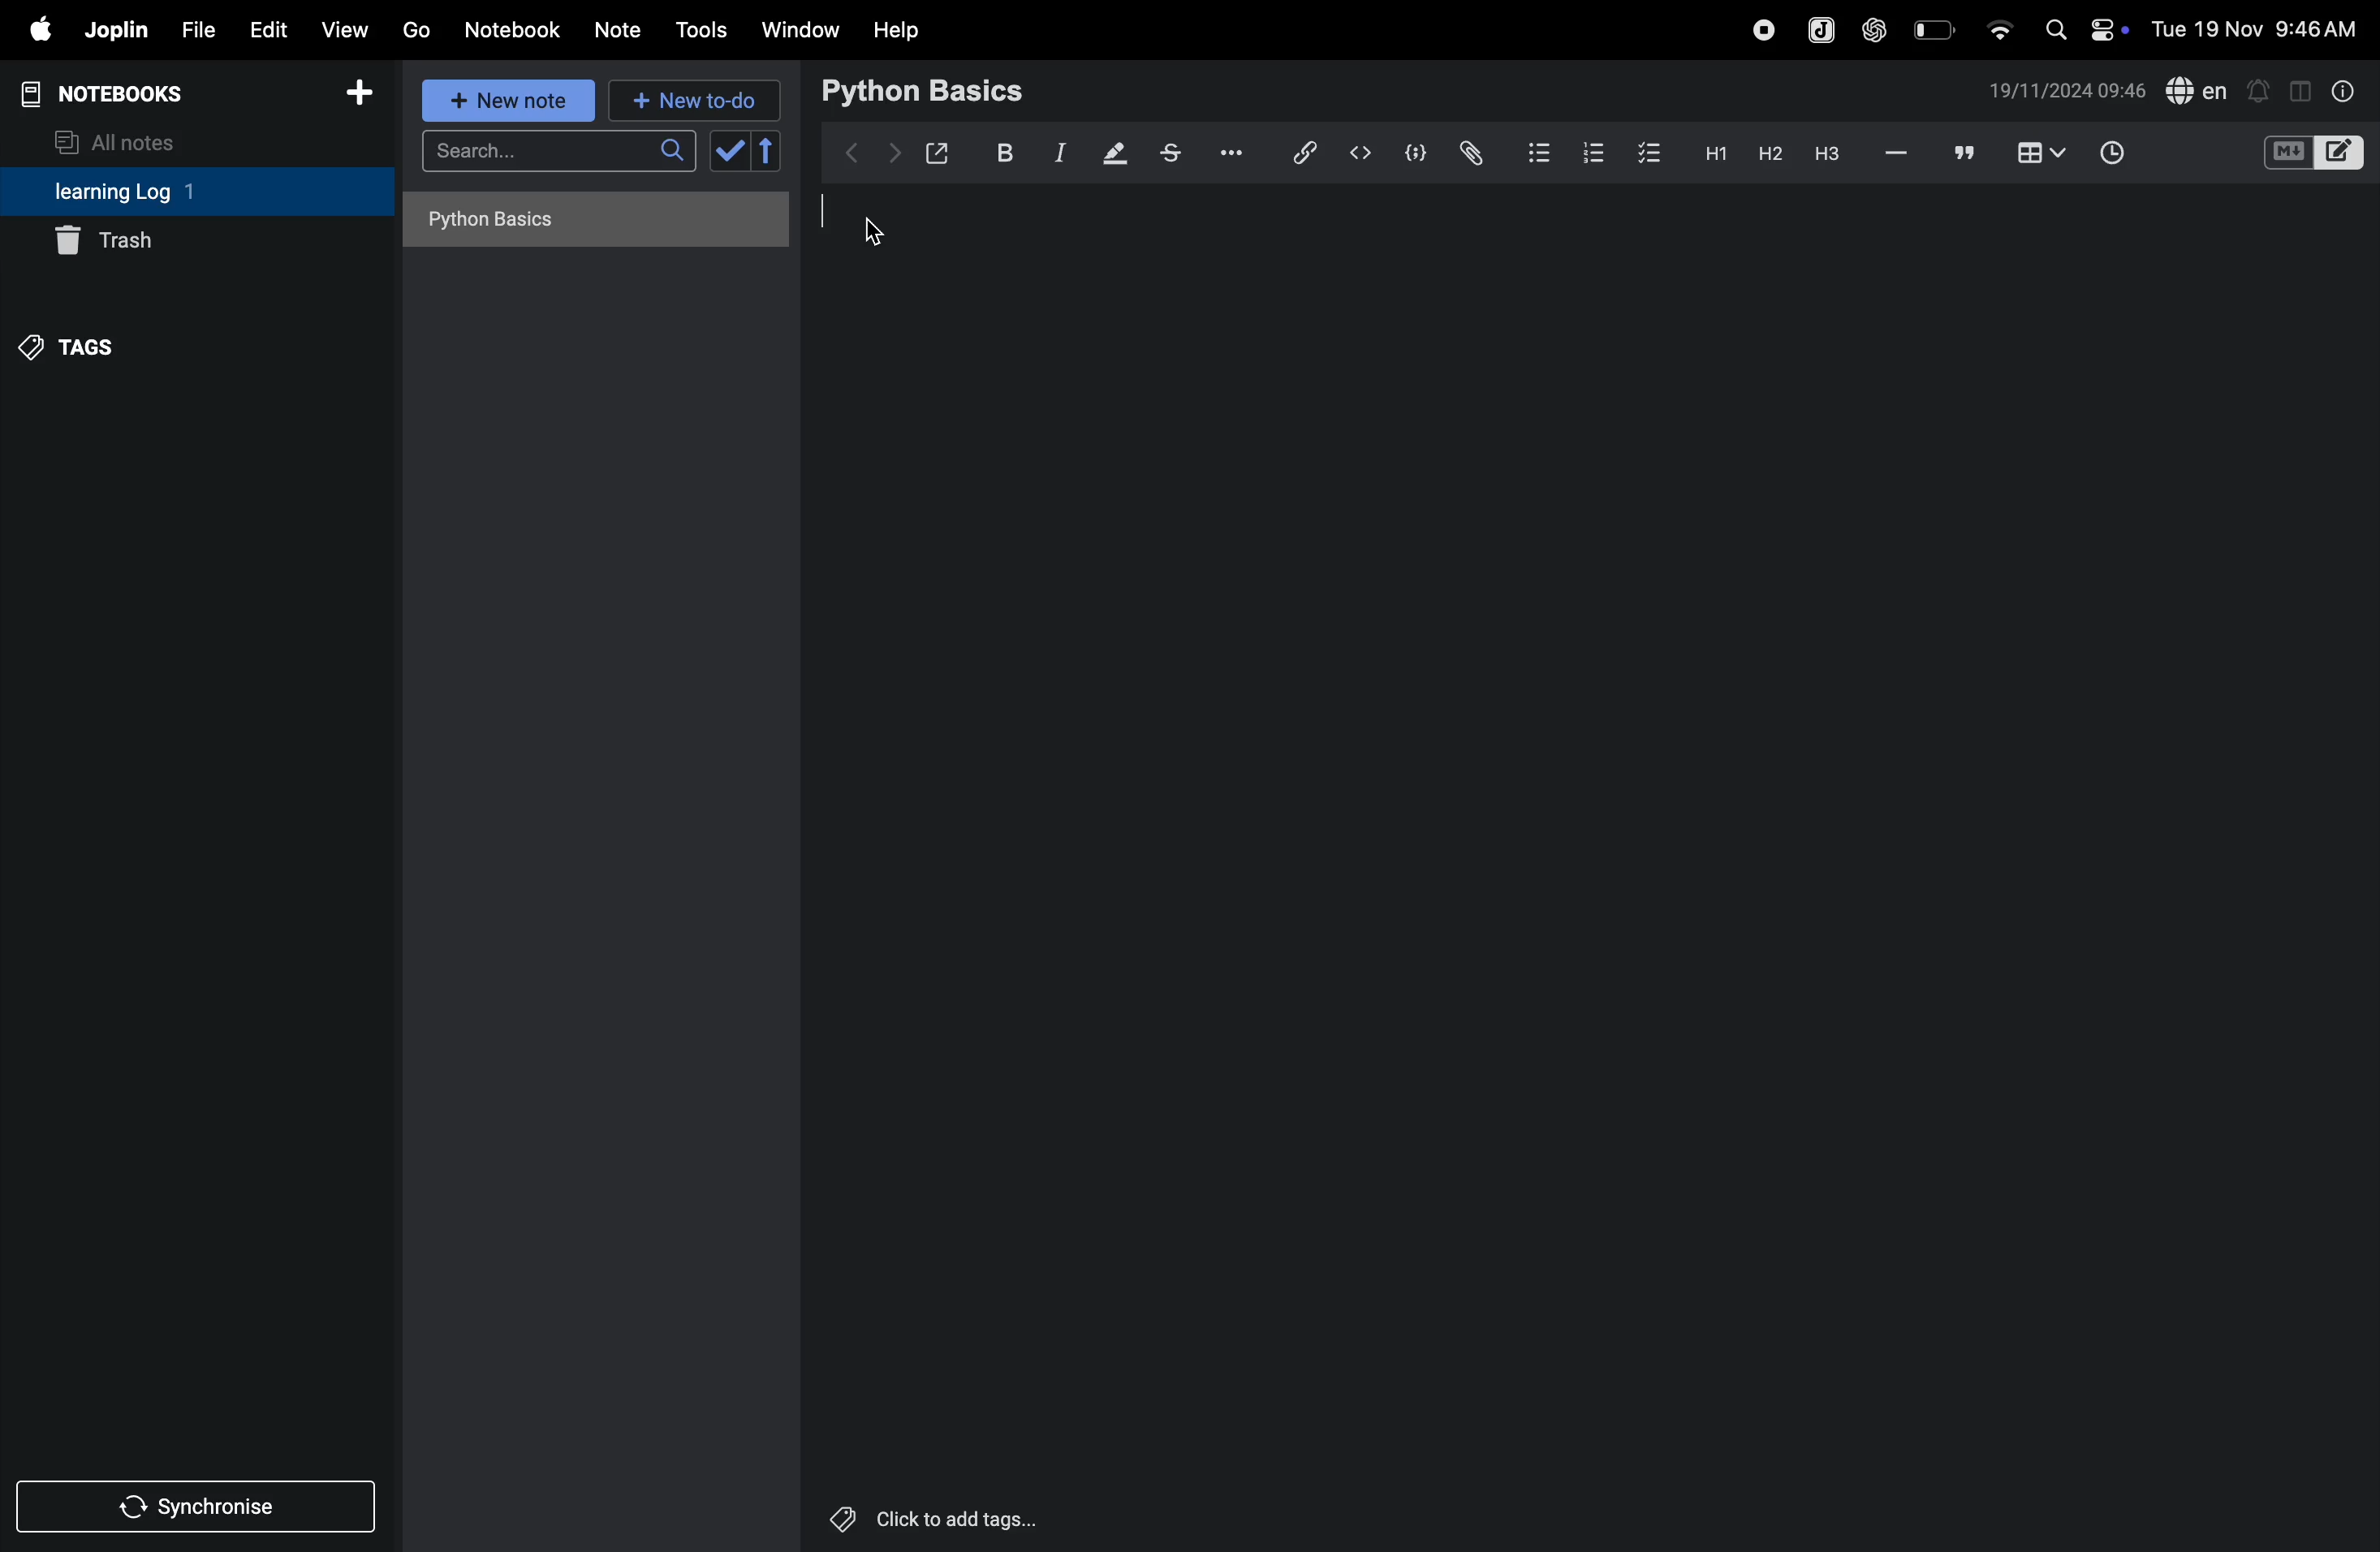 The height and width of the screenshot is (1552, 2380). Describe the element at coordinates (153, 193) in the screenshot. I see `learning log` at that location.